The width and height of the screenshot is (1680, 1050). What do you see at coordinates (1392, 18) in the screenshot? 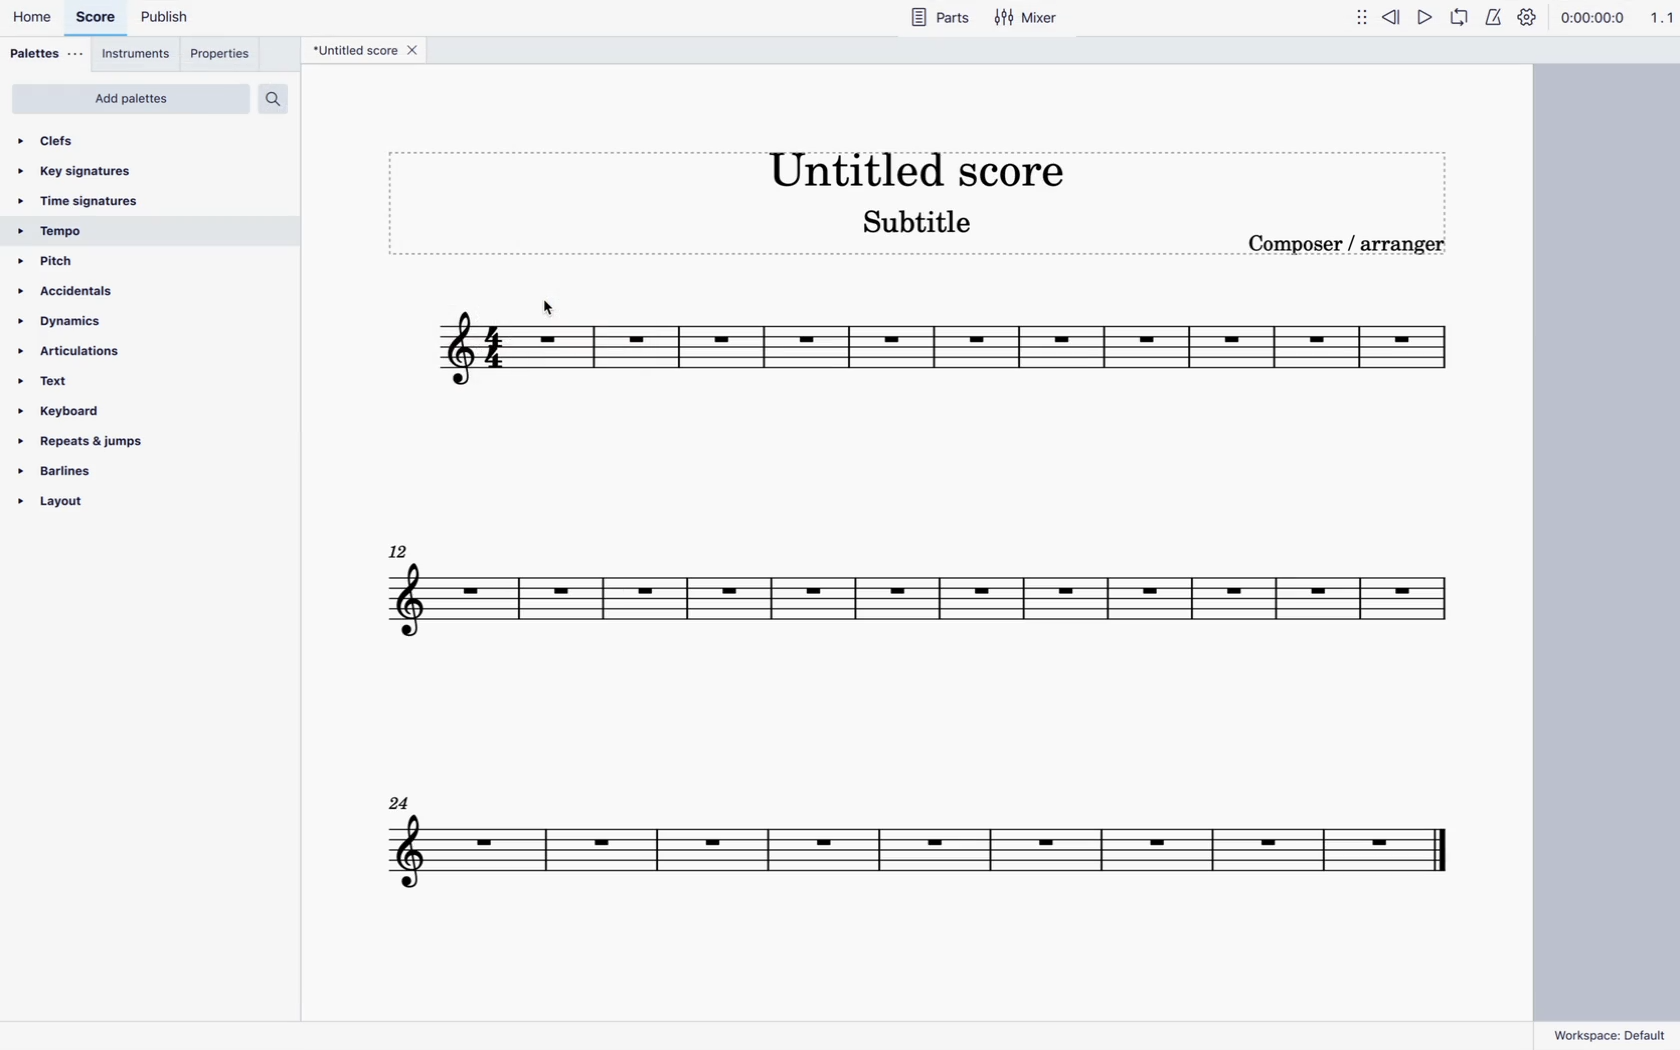
I see `review` at bounding box center [1392, 18].